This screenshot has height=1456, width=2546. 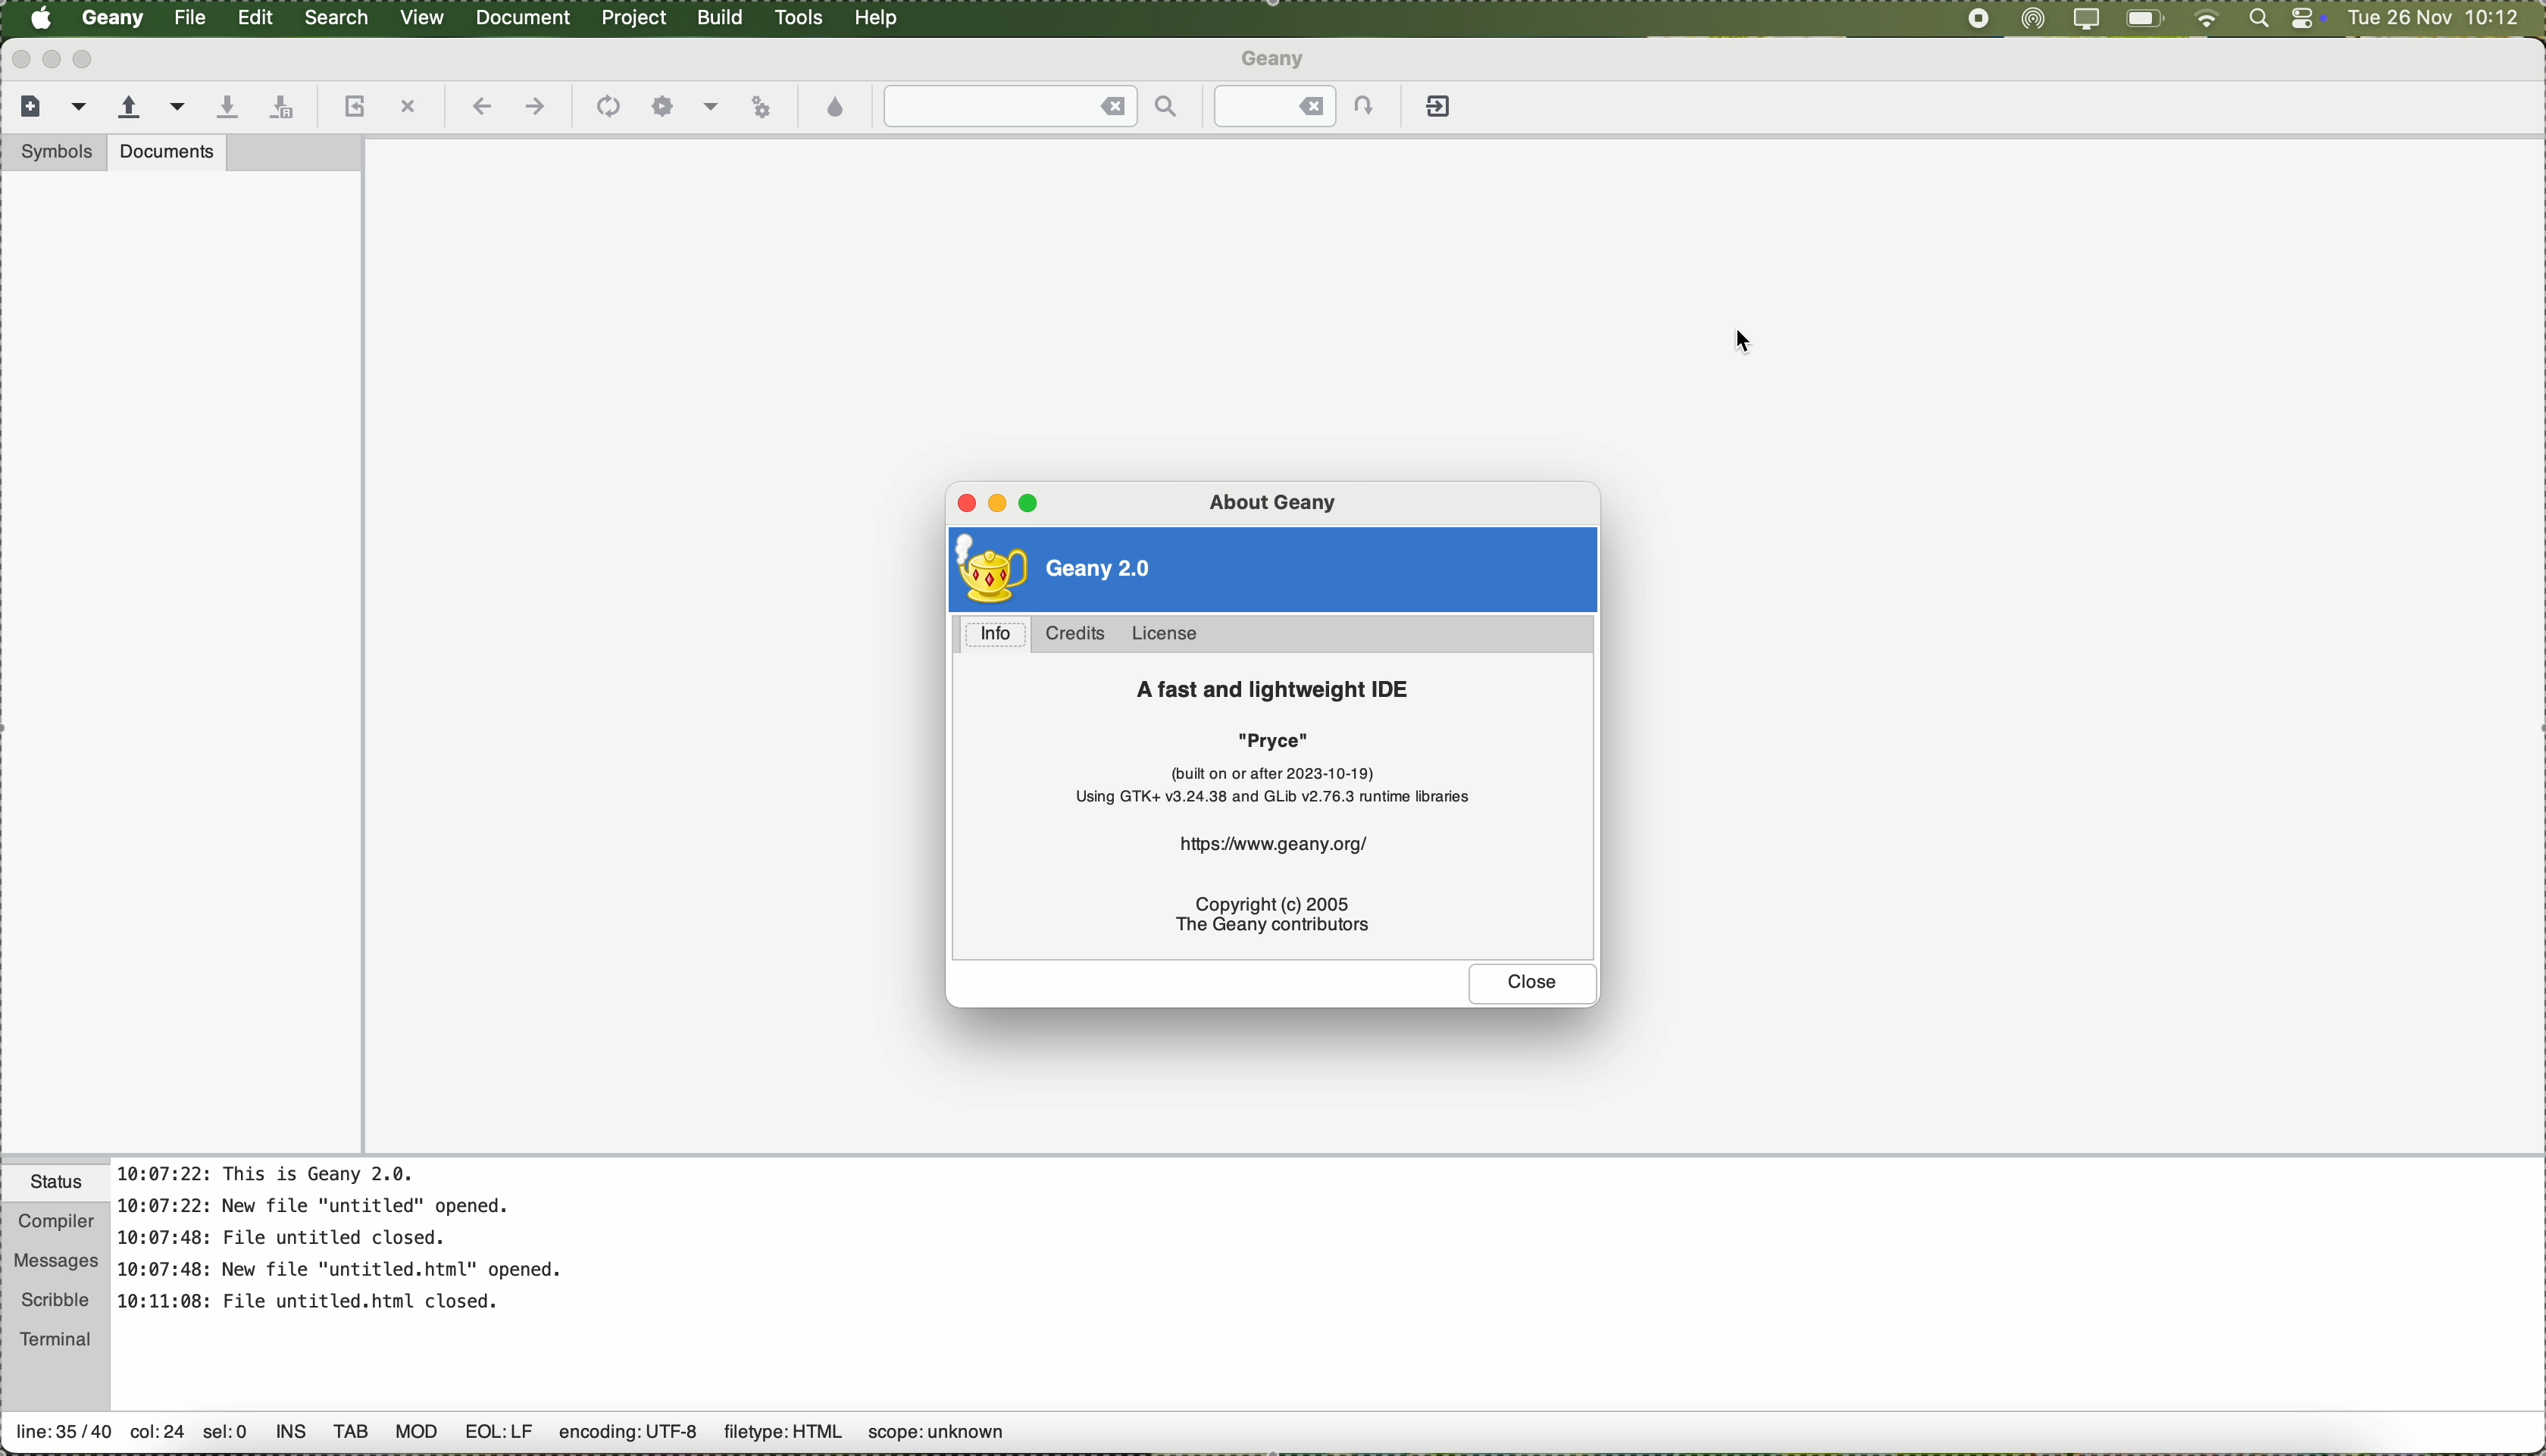 What do you see at coordinates (640, 19) in the screenshot?
I see `project` at bounding box center [640, 19].